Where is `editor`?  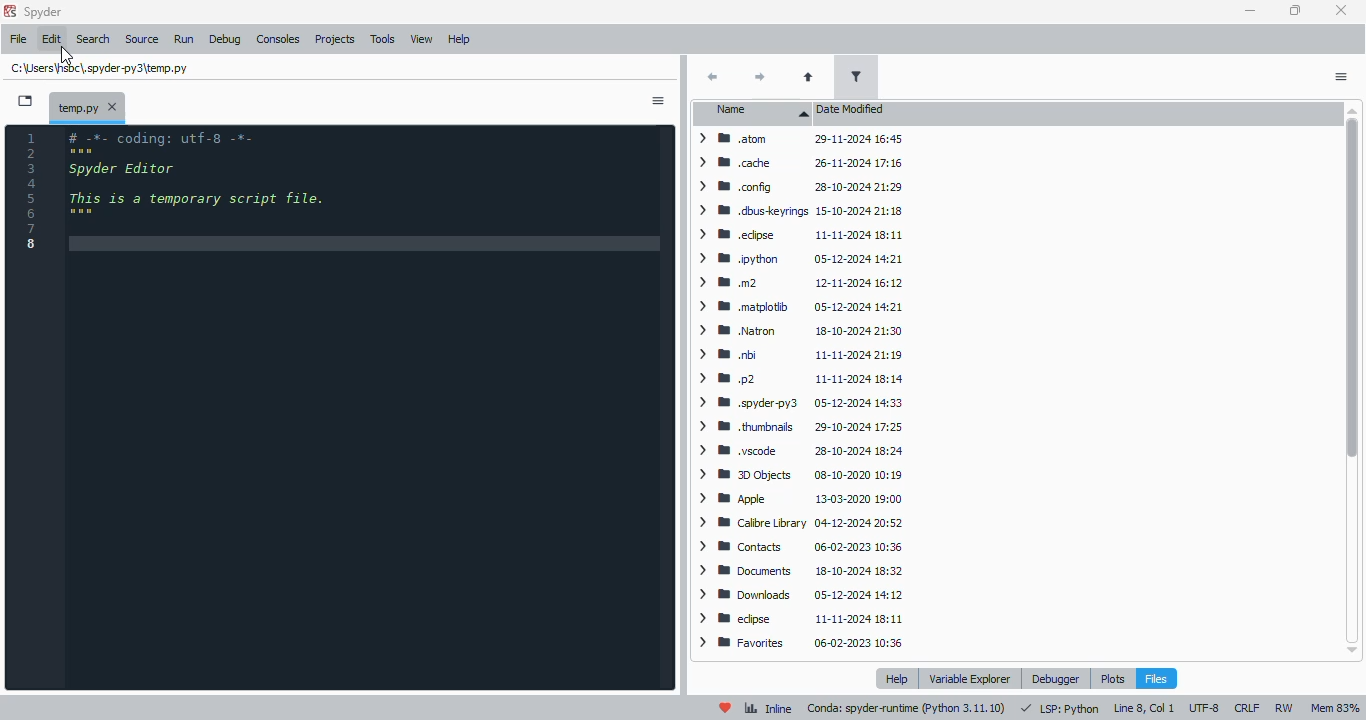
editor is located at coordinates (364, 408).